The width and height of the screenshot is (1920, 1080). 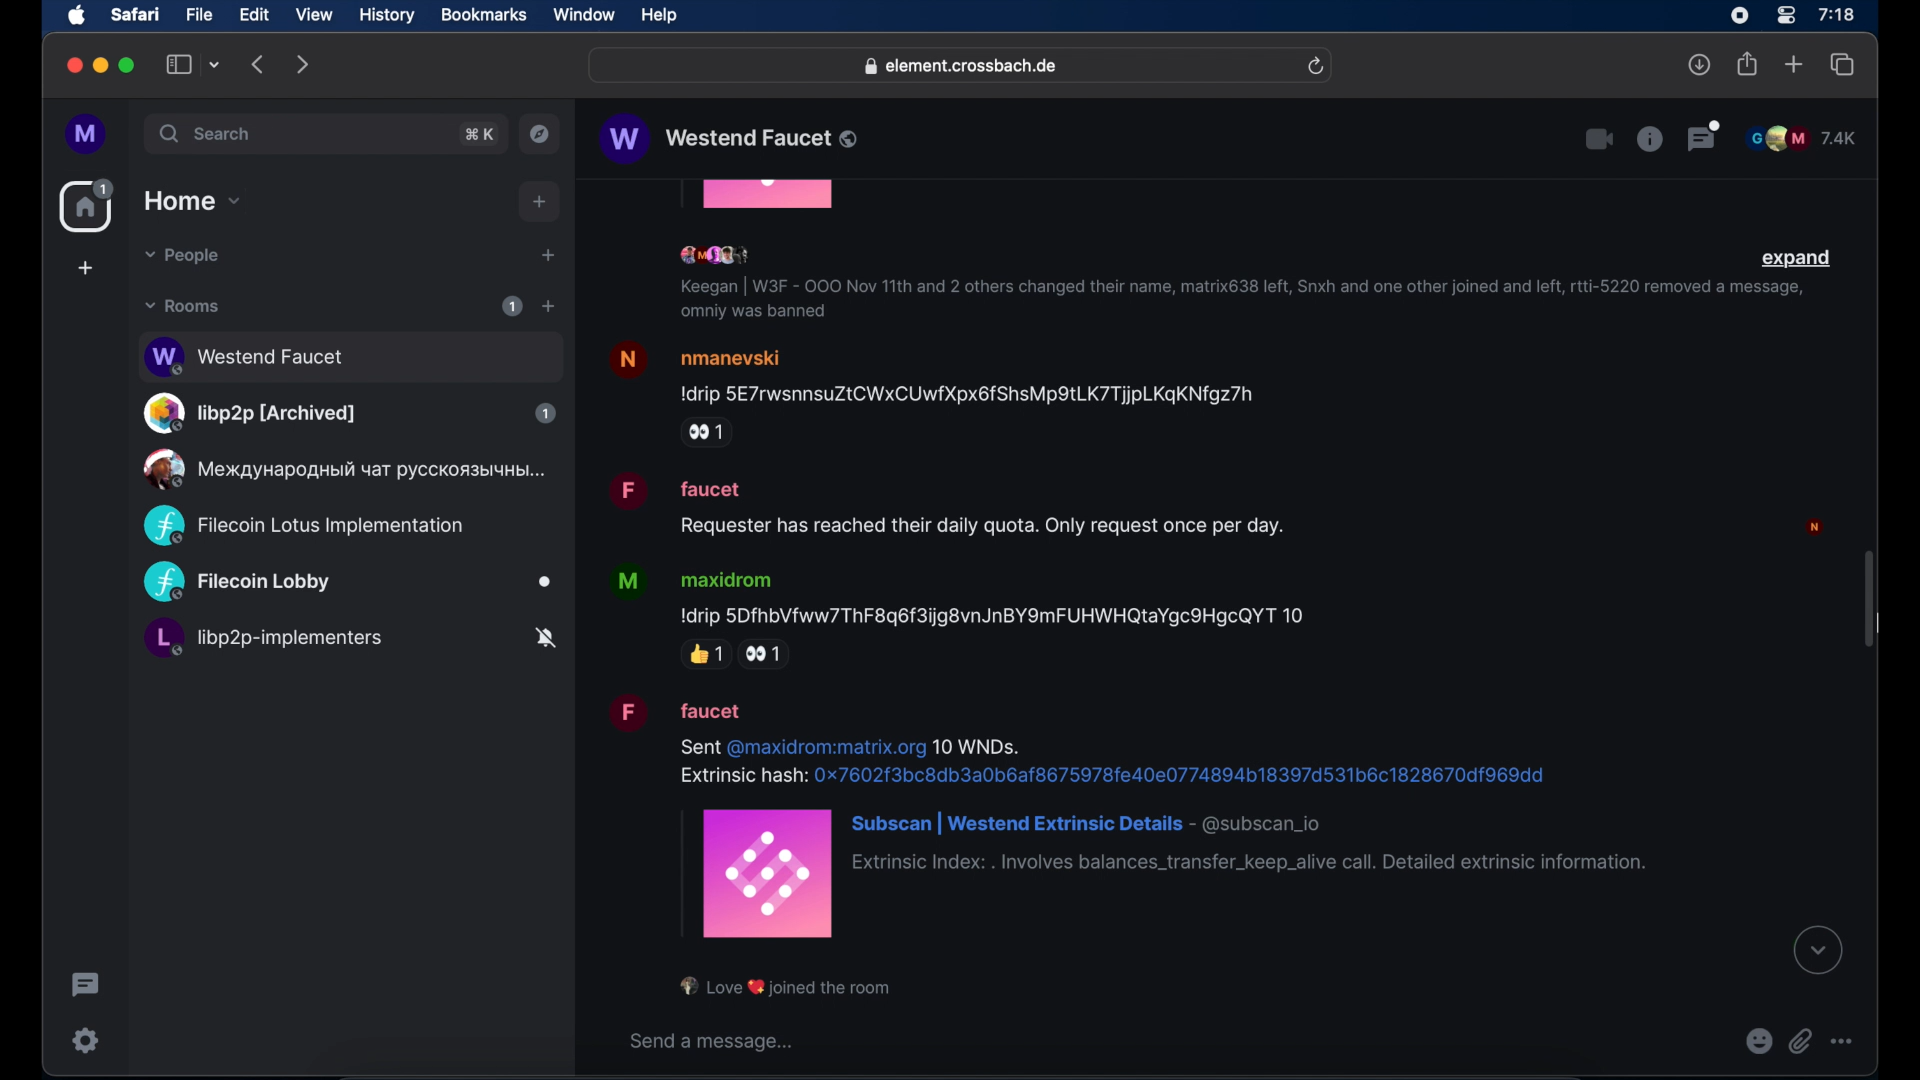 I want to click on settings, so click(x=87, y=1040).